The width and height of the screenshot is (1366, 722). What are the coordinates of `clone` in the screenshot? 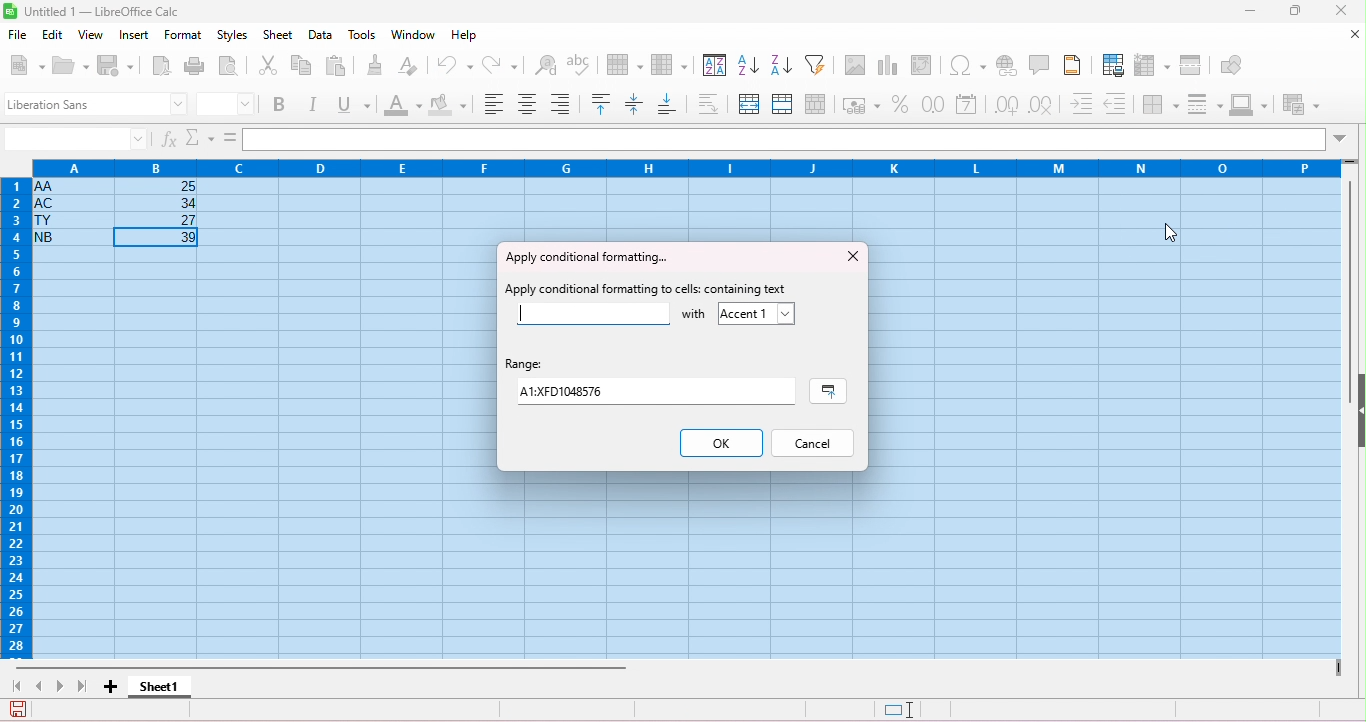 It's located at (377, 64).